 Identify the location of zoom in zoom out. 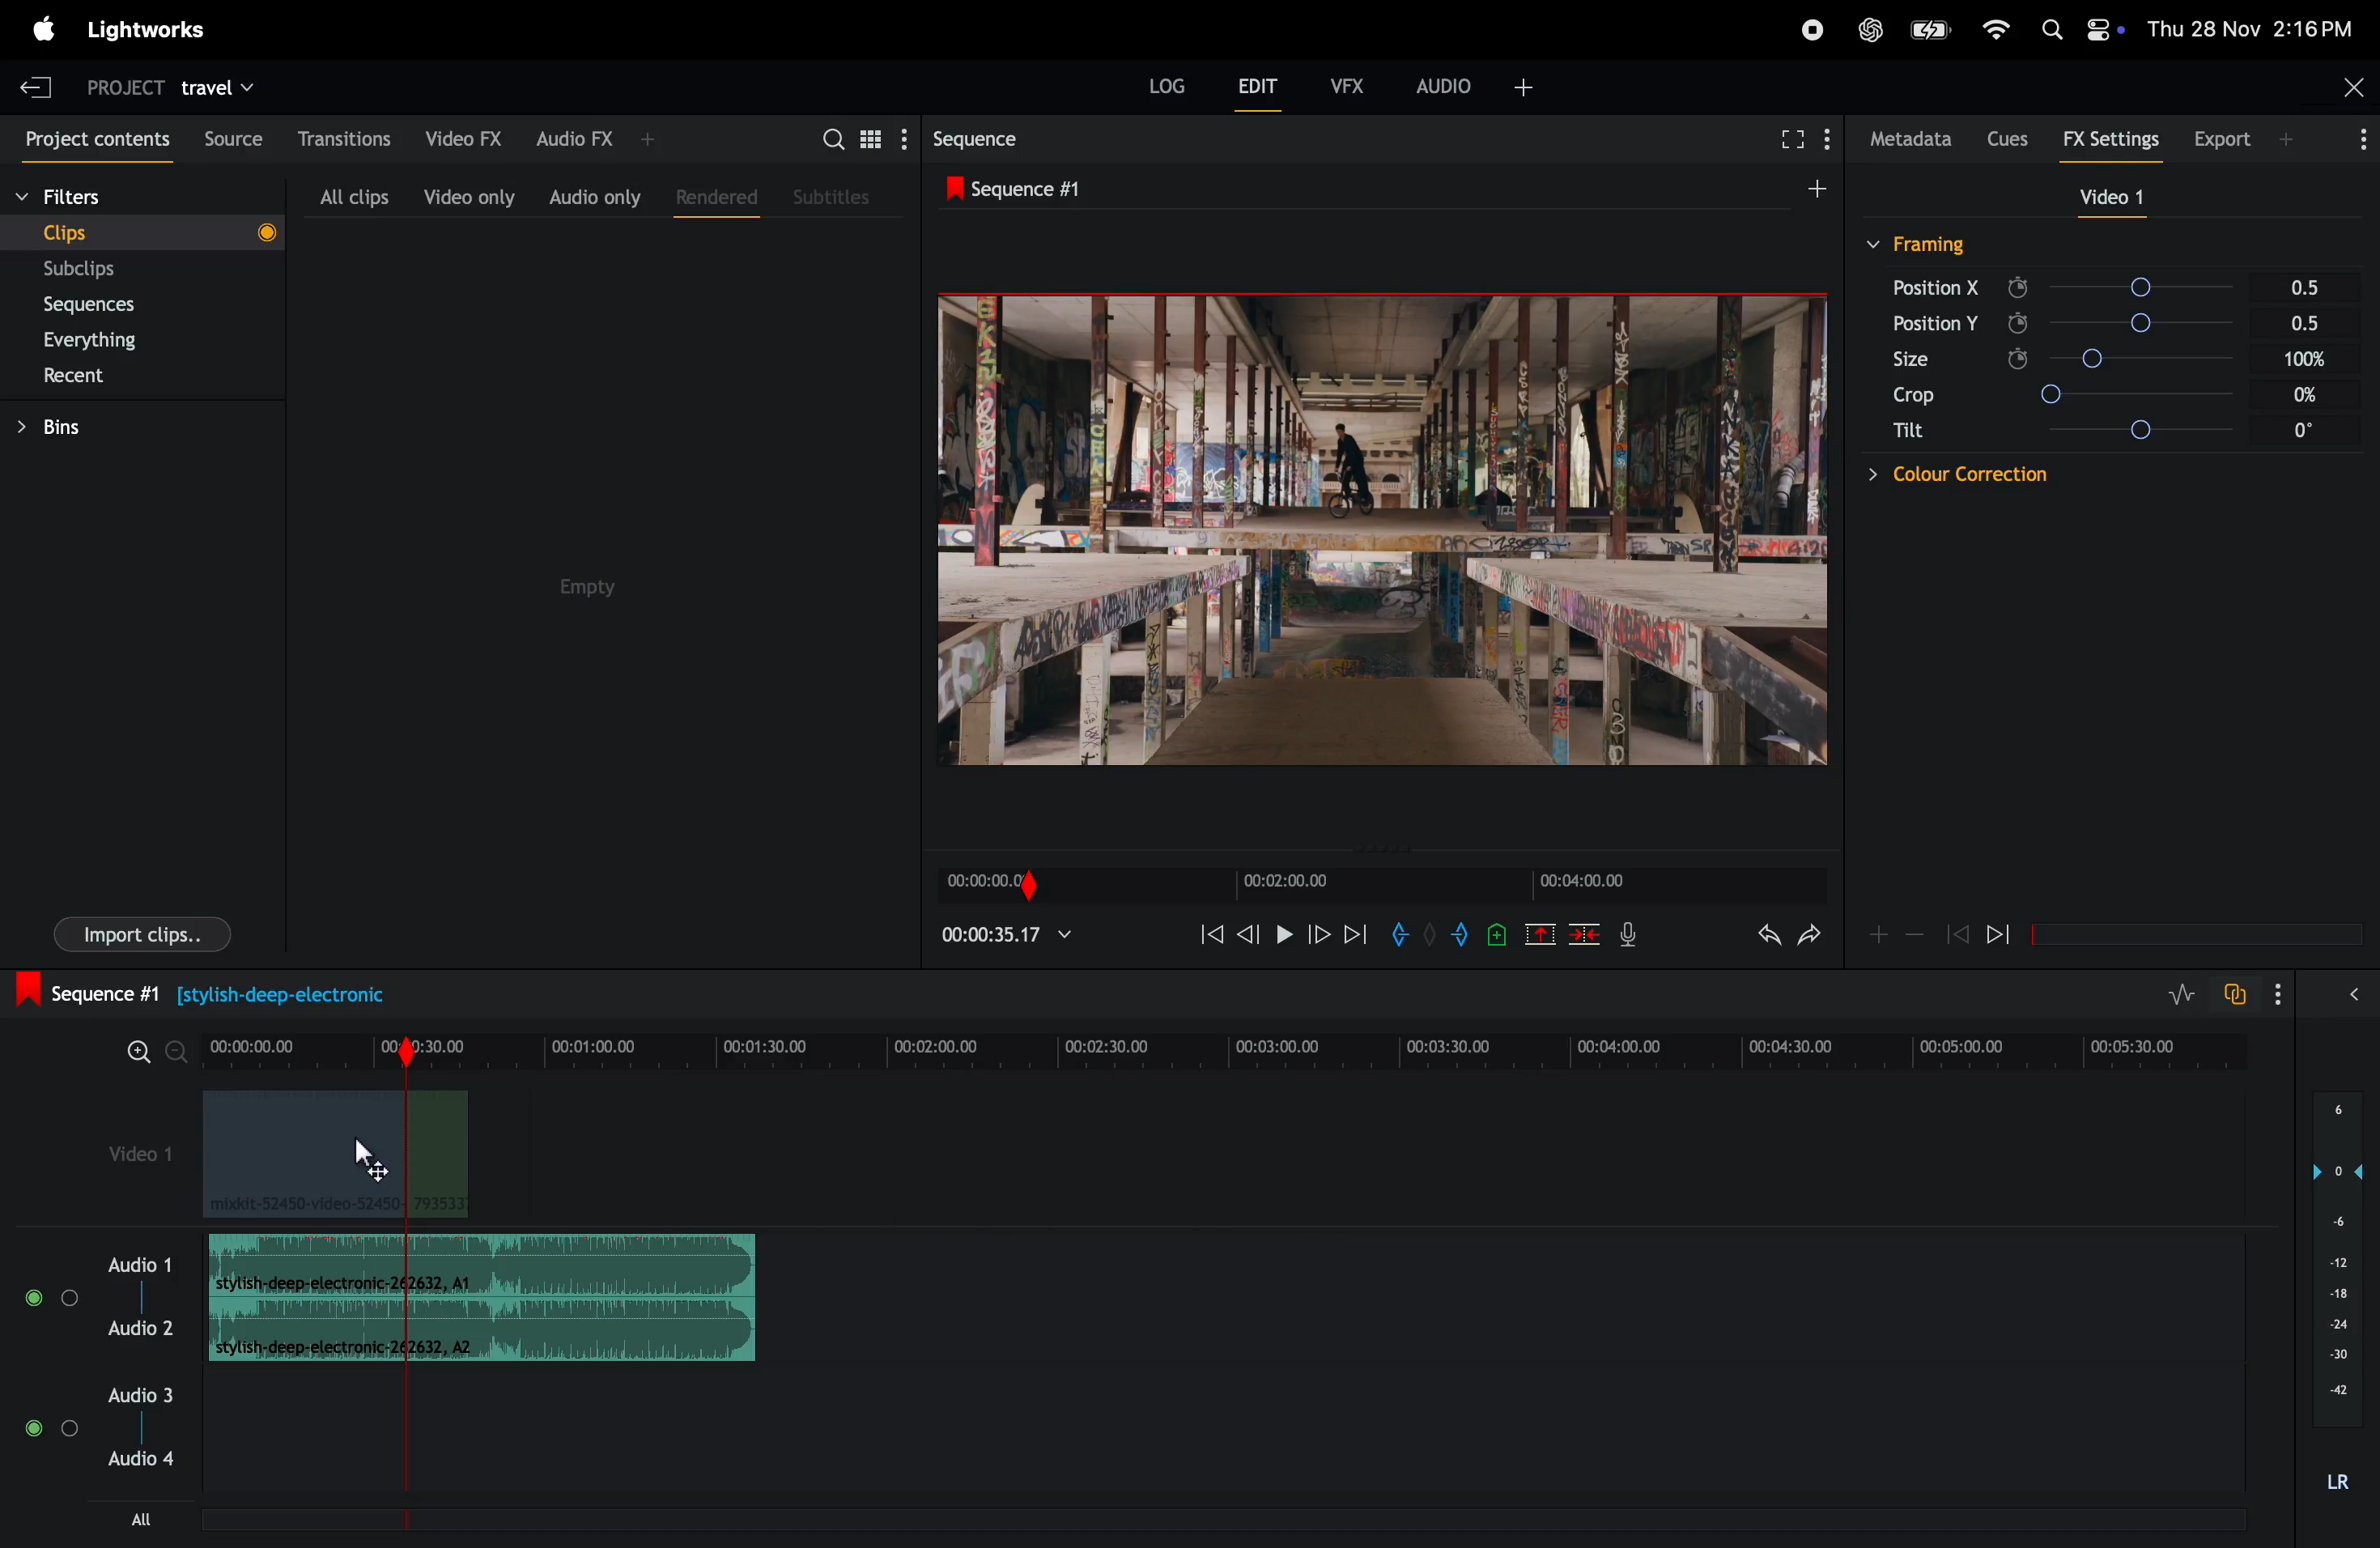
(143, 1058).